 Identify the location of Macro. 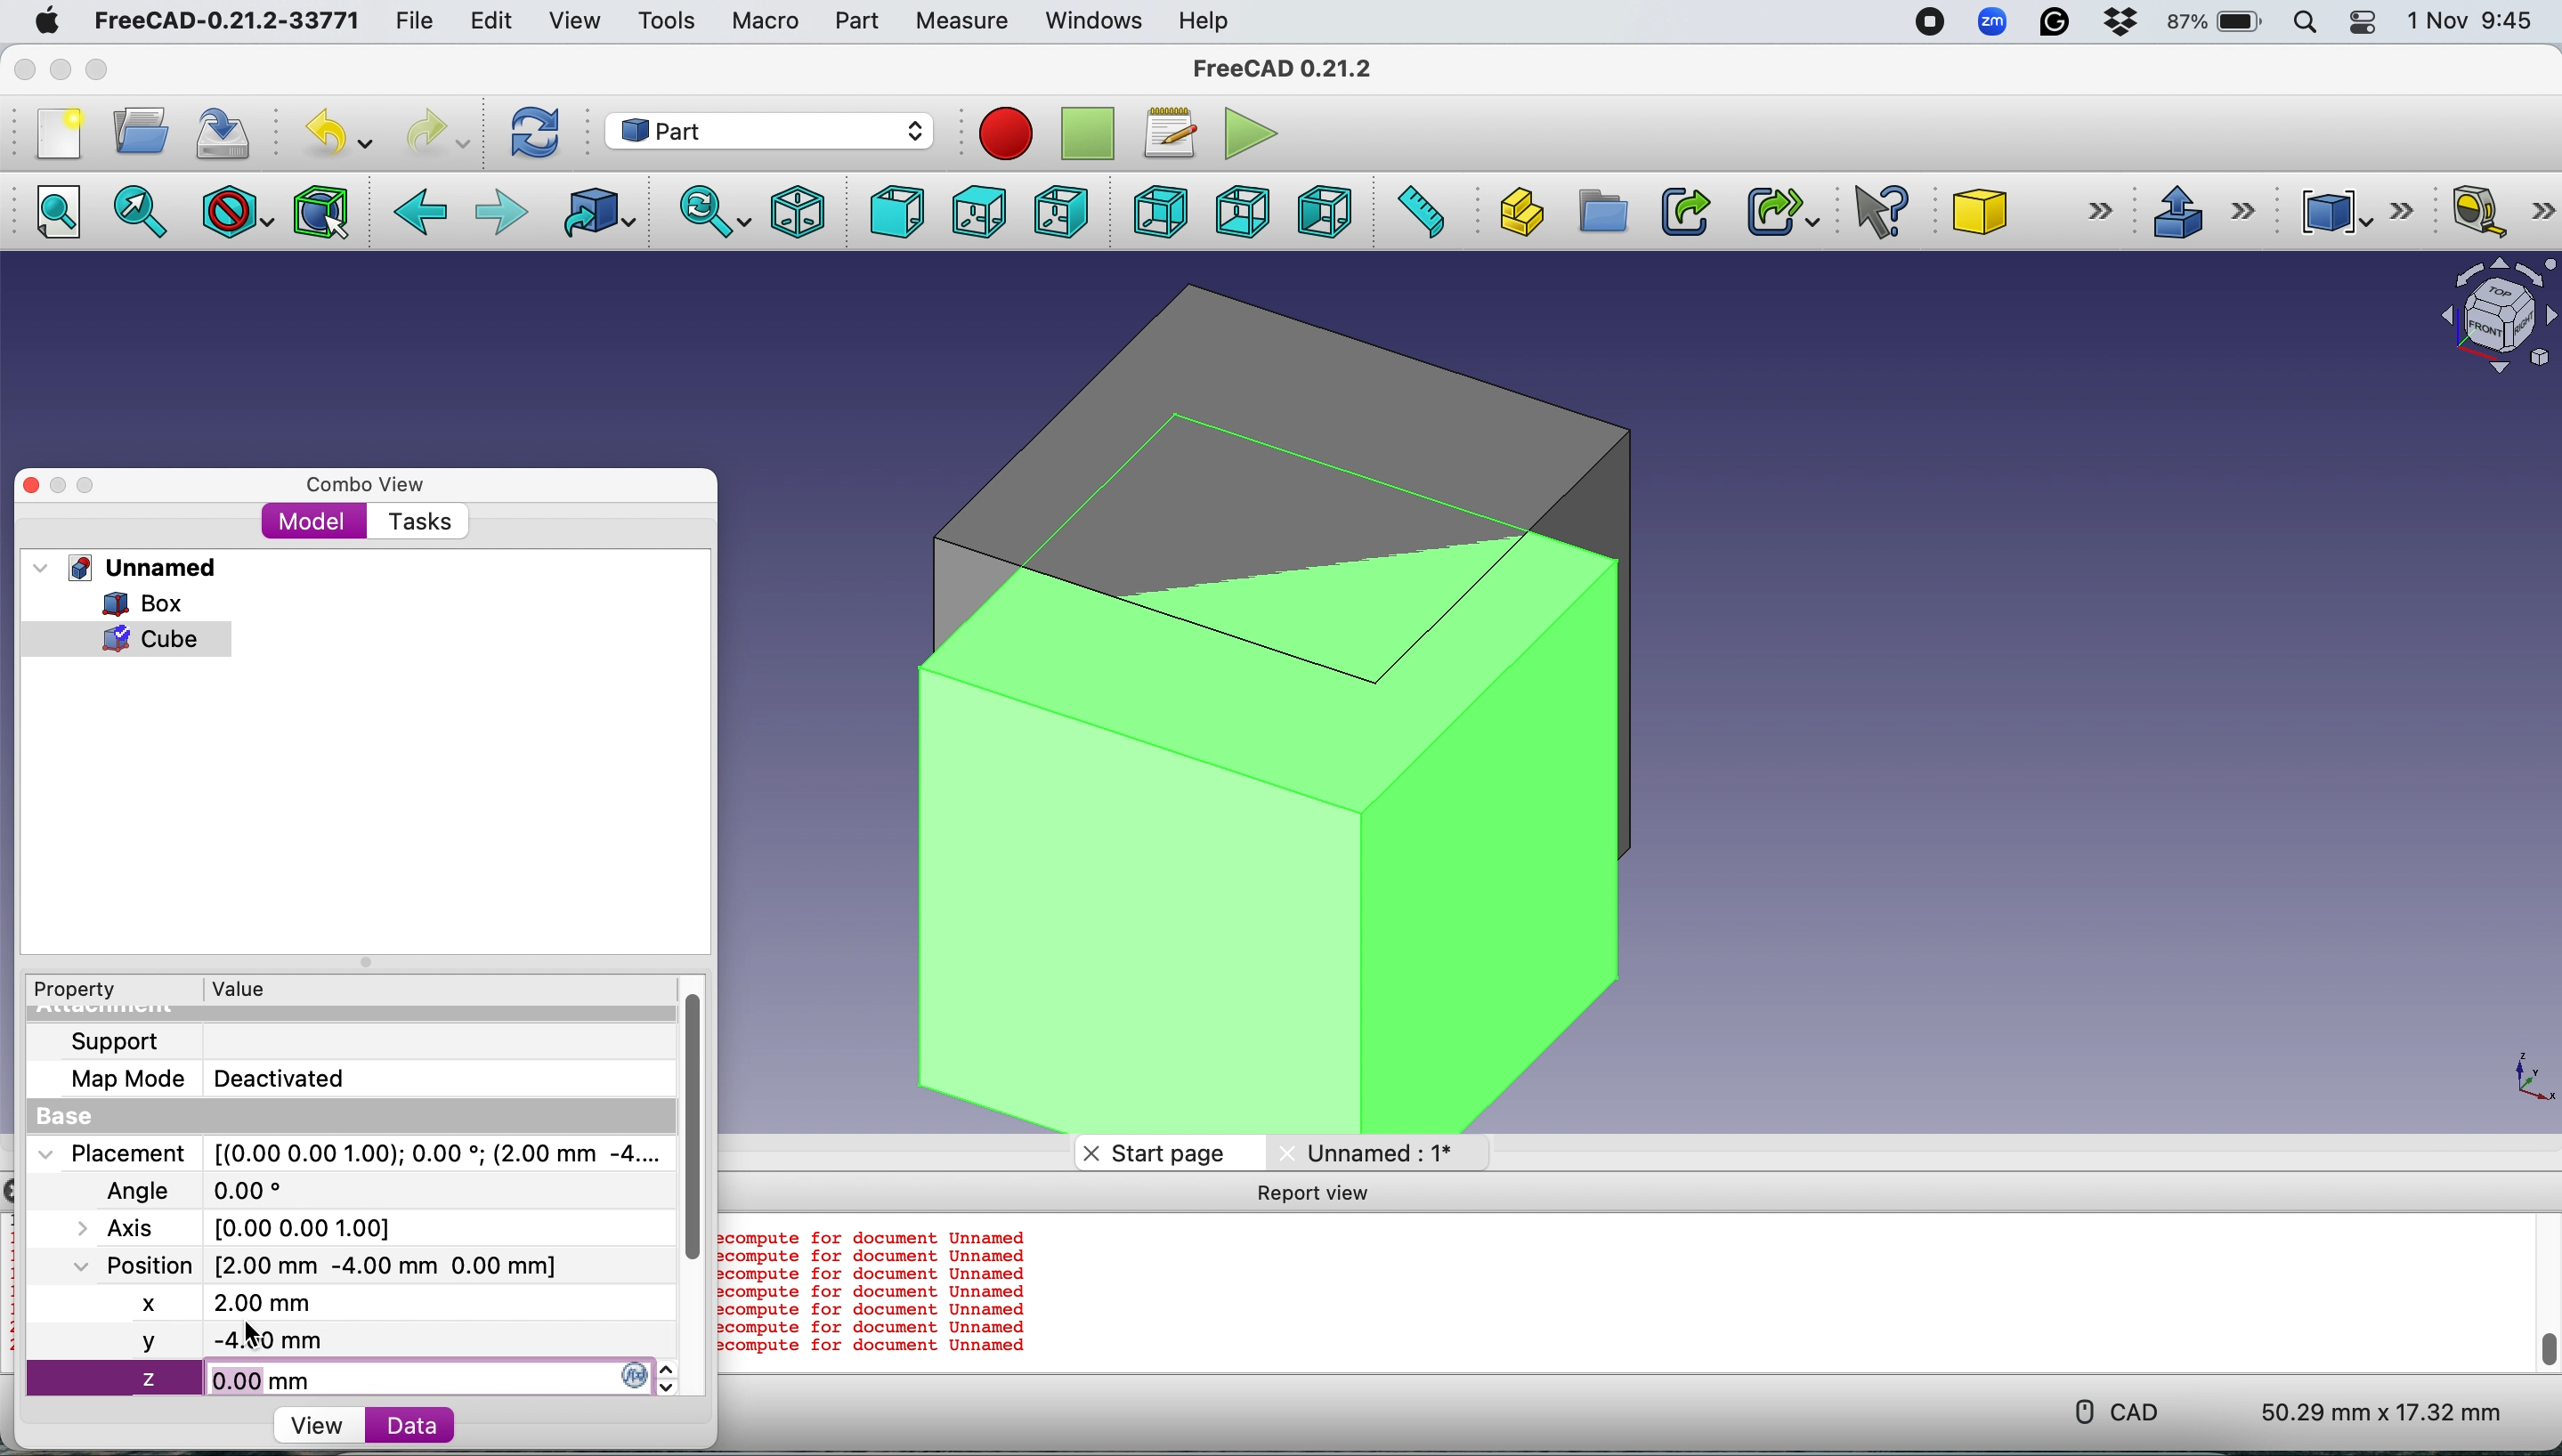
(766, 23).